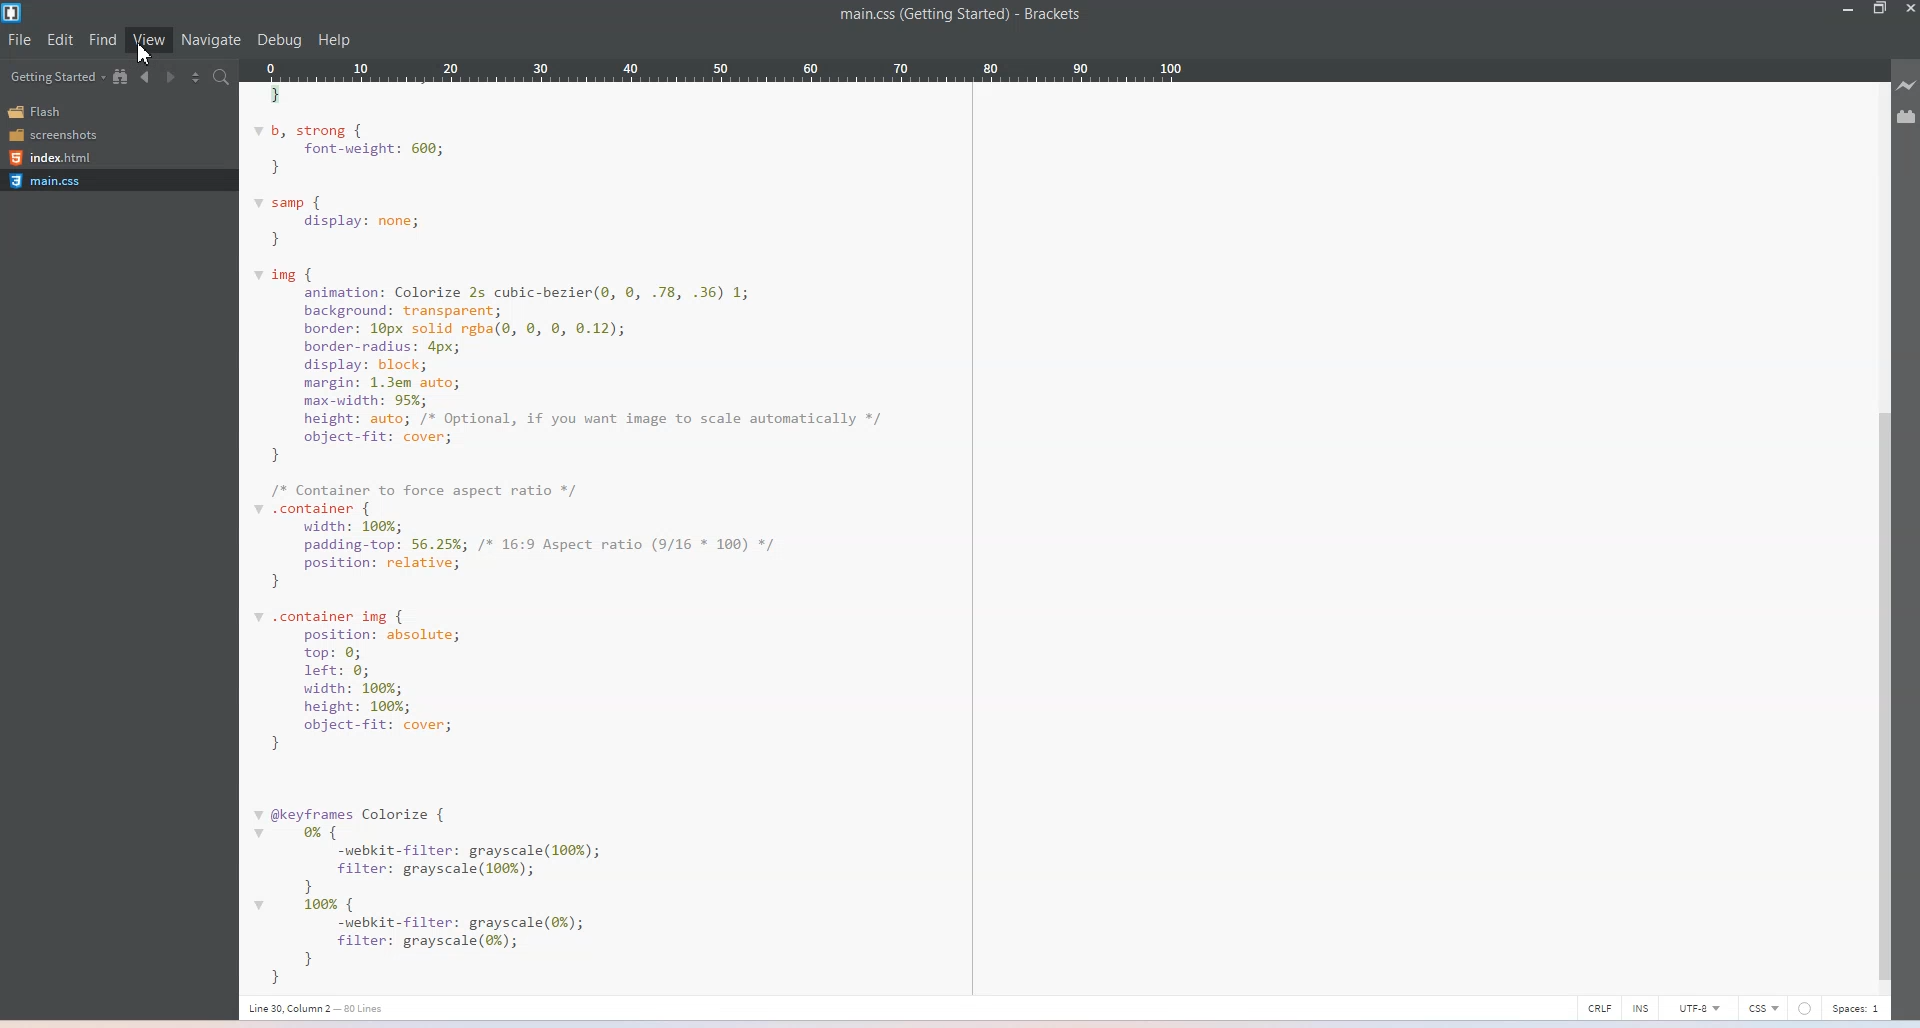 Image resolution: width=1920 pixels, height=1028 pixels. What do you see at coordinates (60, 156) in the screenshot?
I see `index.html` at bounding box center [60, 156].